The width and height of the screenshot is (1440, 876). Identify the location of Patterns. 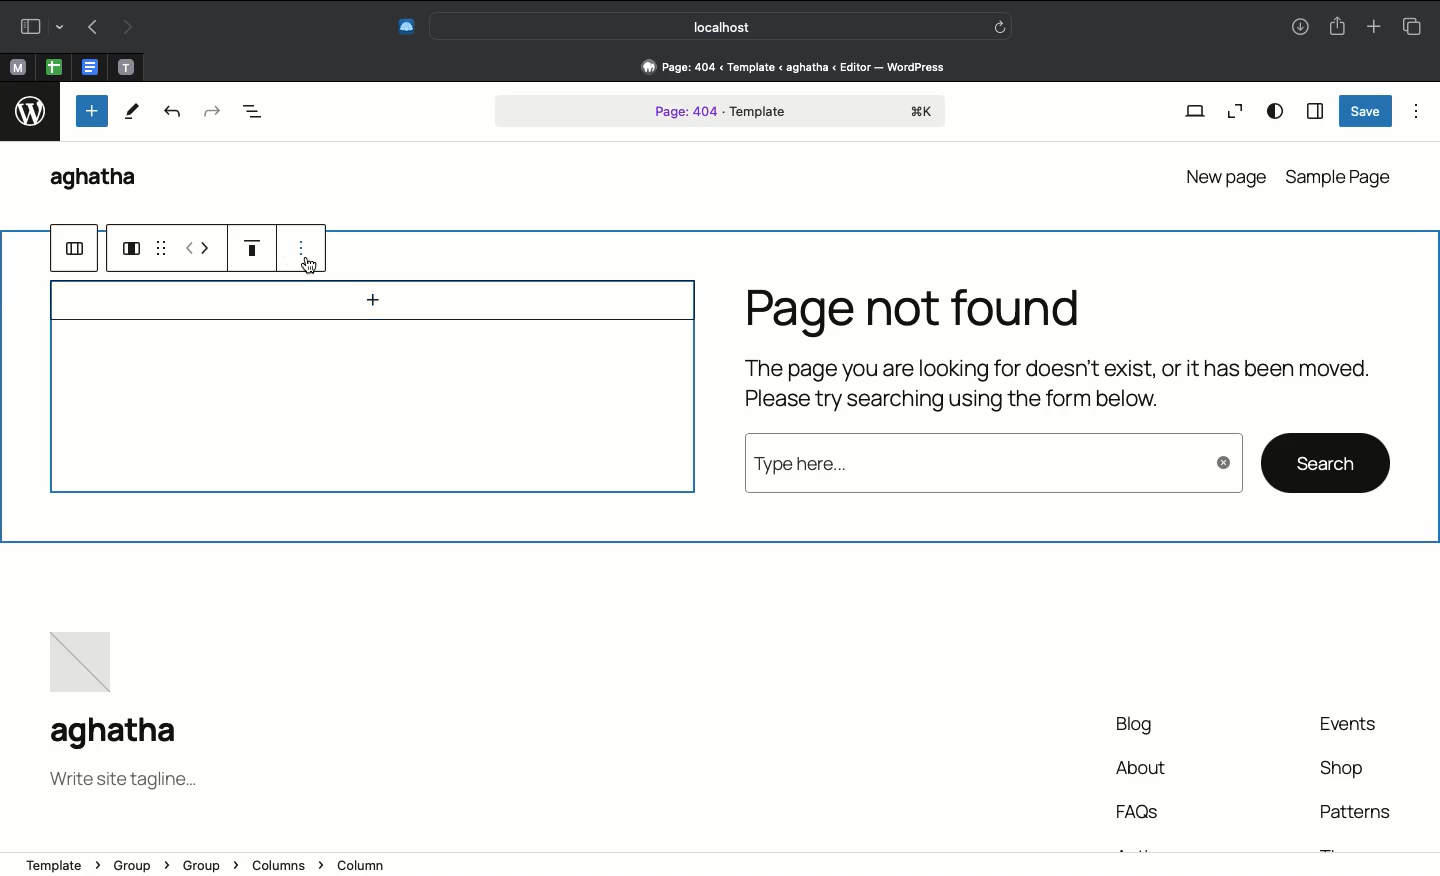
(1353, 812).